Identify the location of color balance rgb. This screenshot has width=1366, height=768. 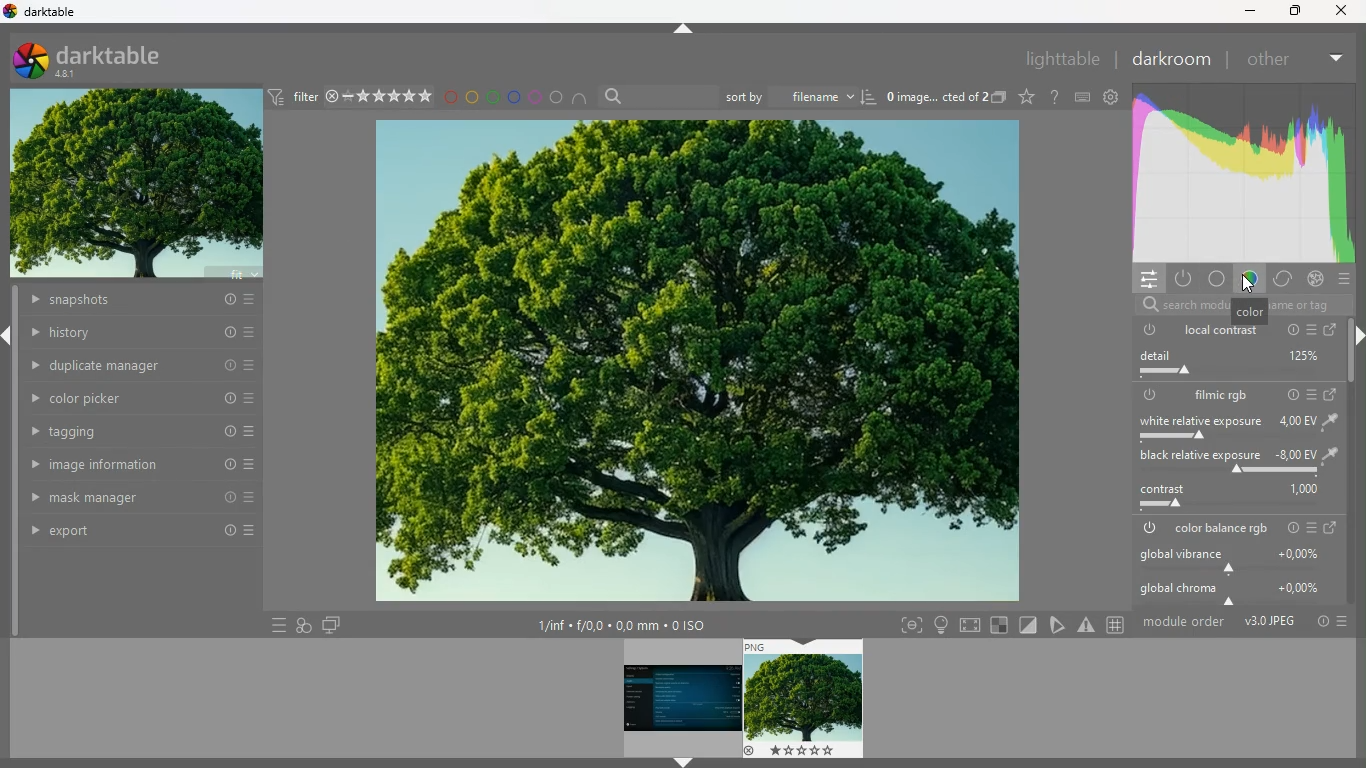
(1222, 529).